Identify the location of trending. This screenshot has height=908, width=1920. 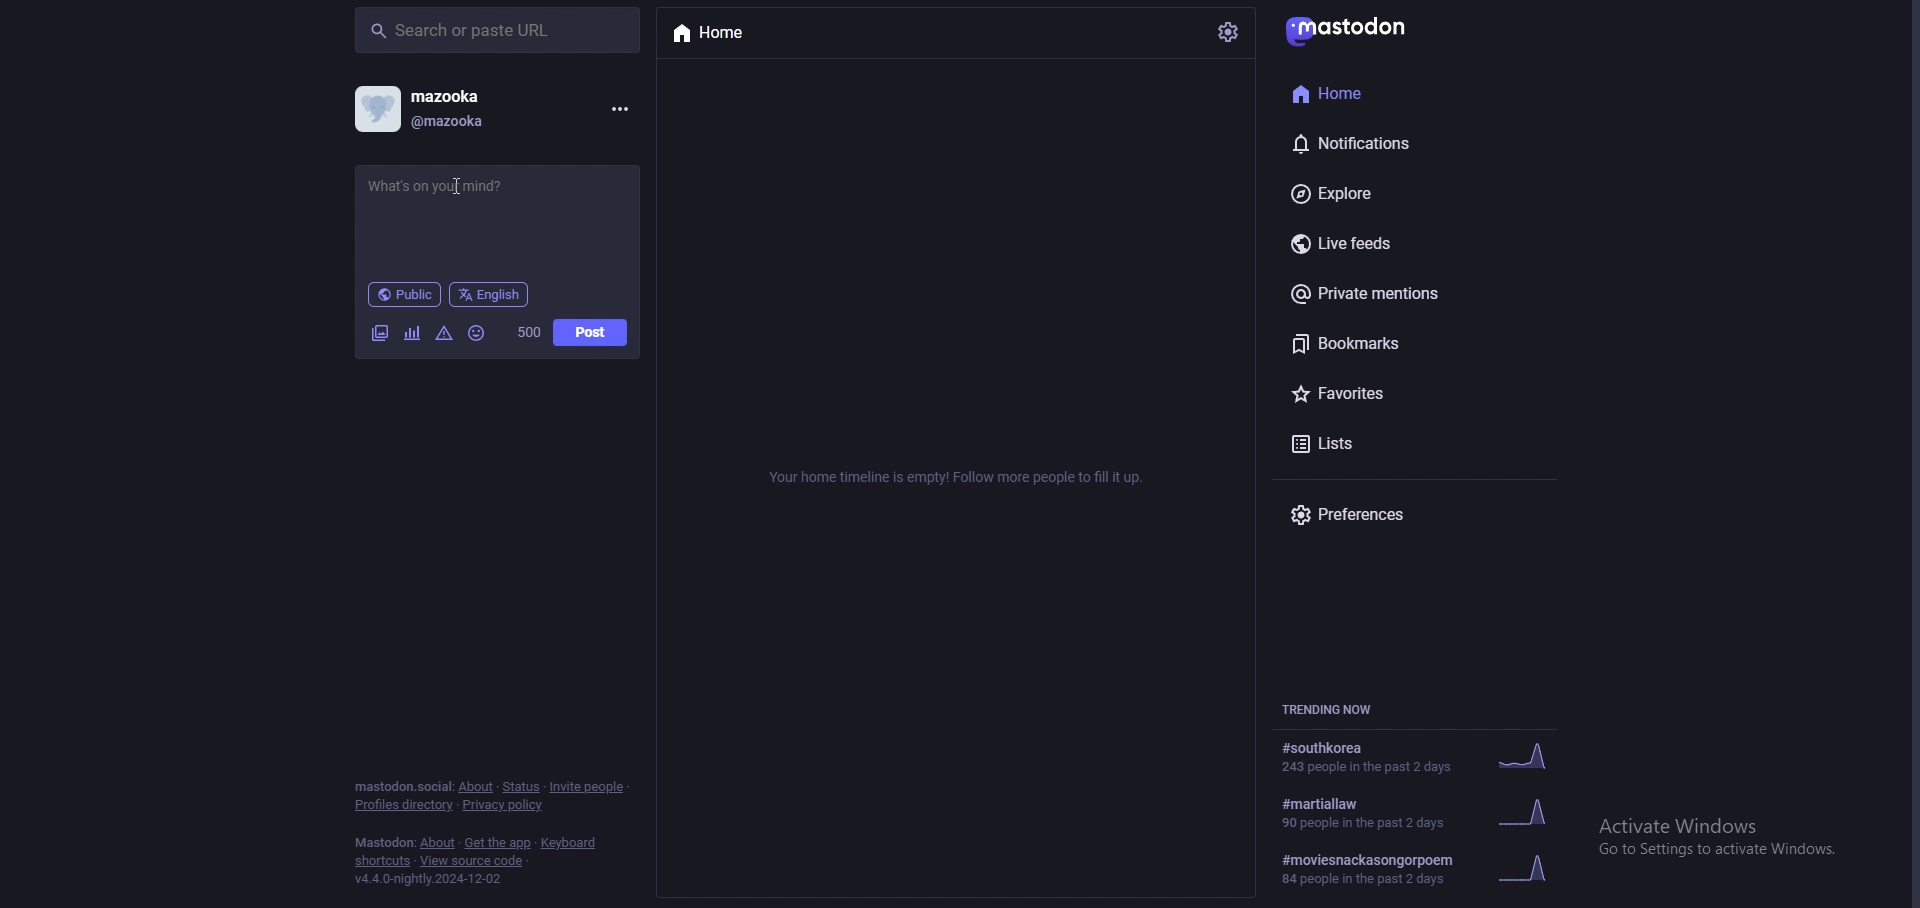
(1434, 812).